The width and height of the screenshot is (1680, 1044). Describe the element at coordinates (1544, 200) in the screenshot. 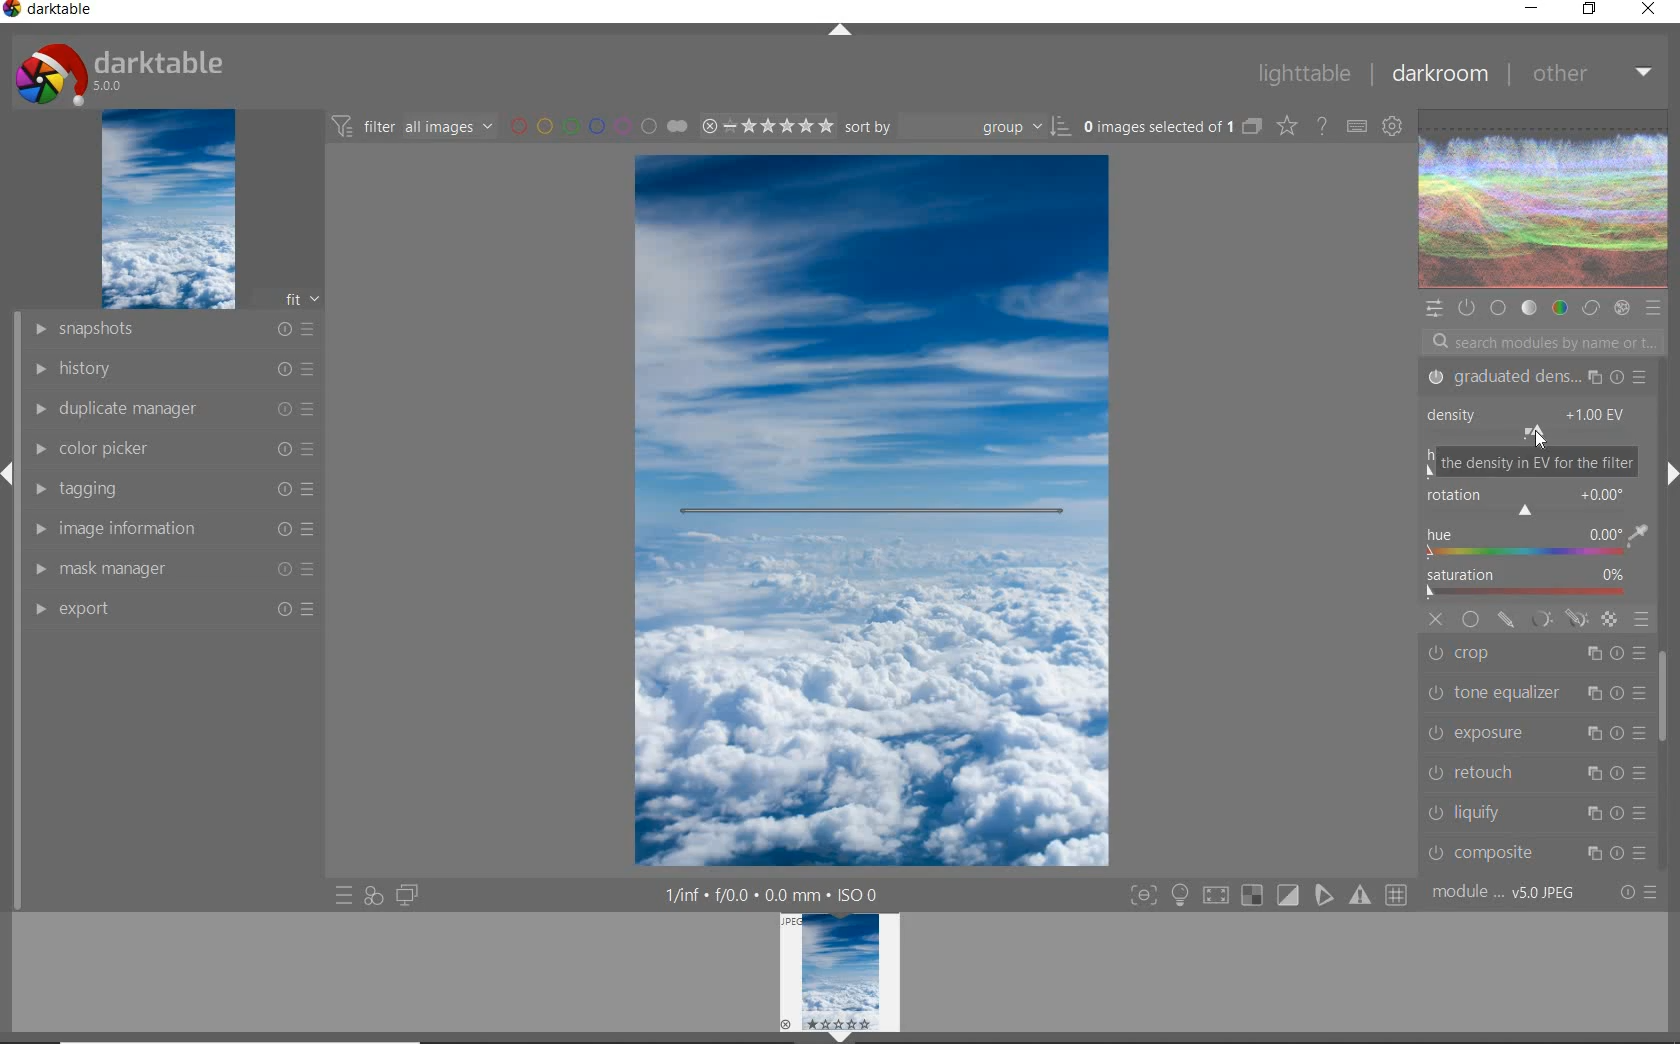

I see `WAVEFORM` at that location.